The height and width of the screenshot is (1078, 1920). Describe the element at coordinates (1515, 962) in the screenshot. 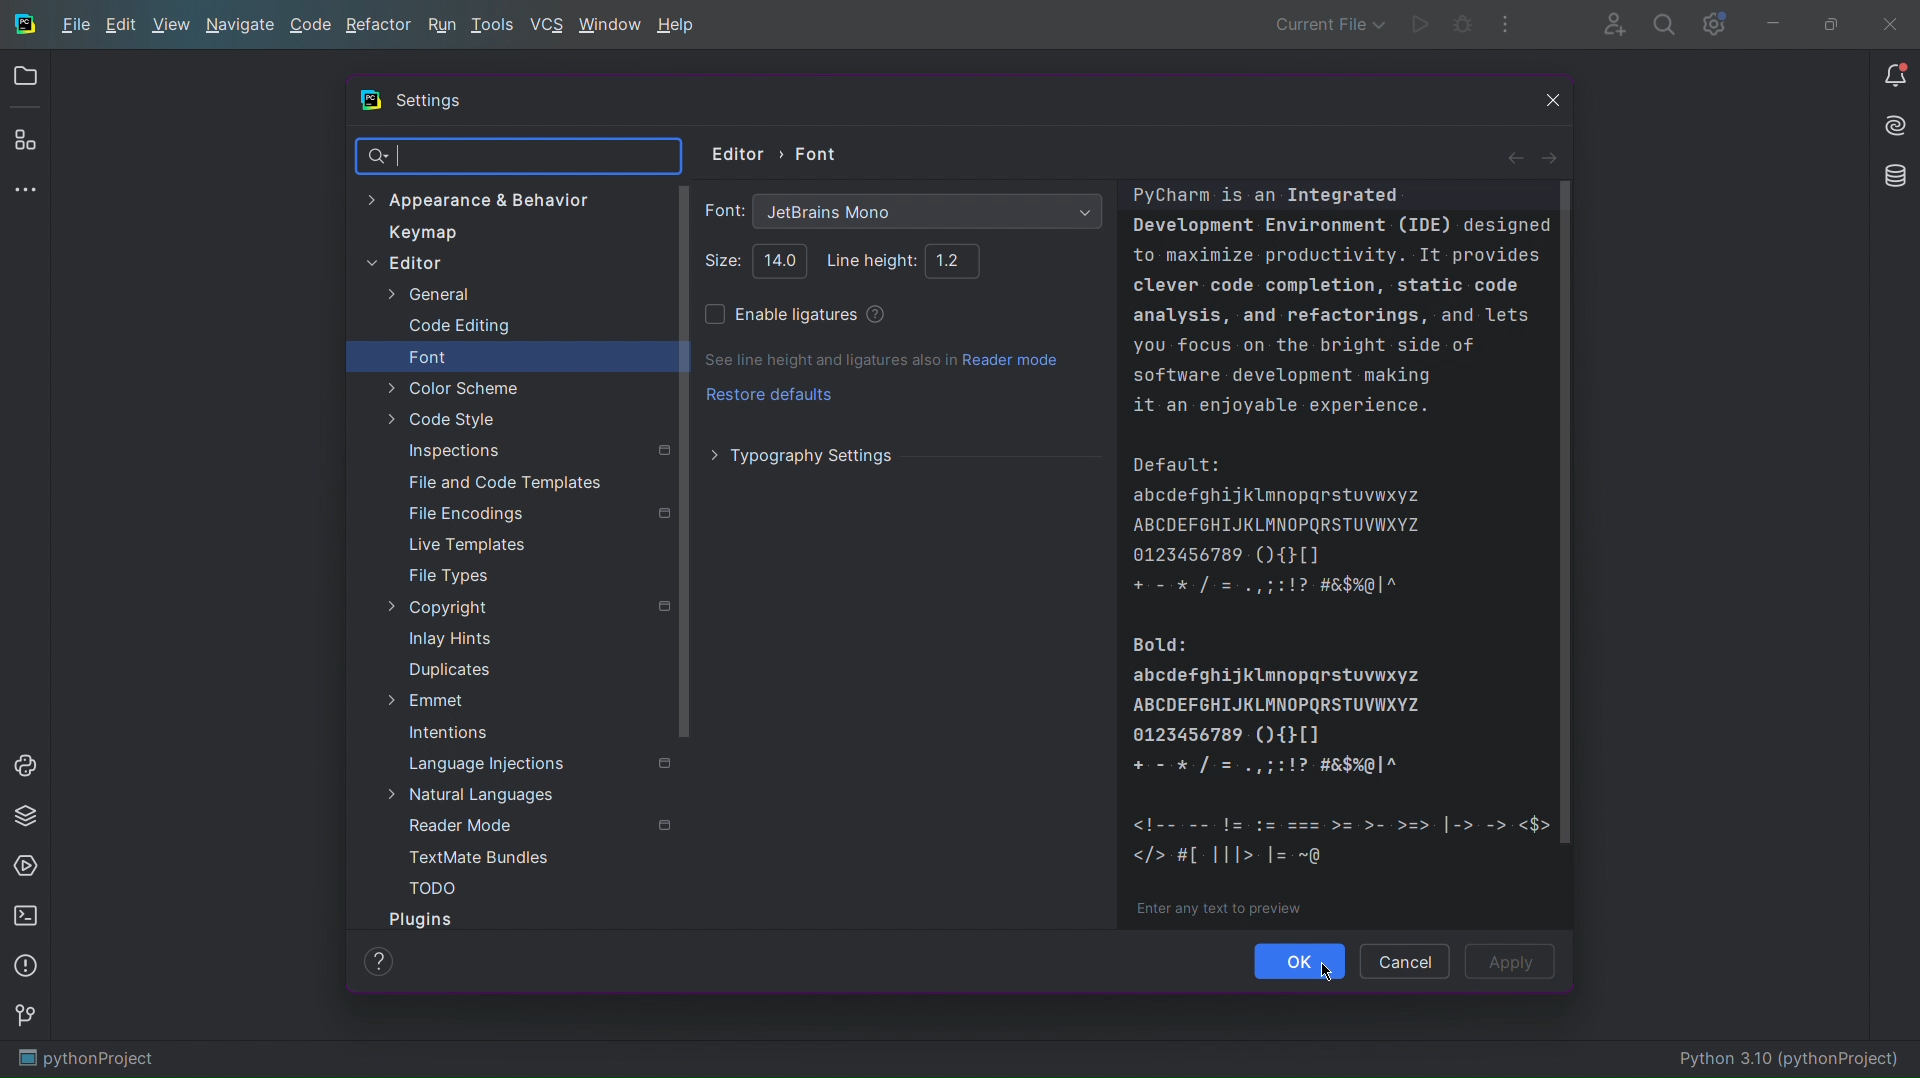

I see `Apply` at that location.